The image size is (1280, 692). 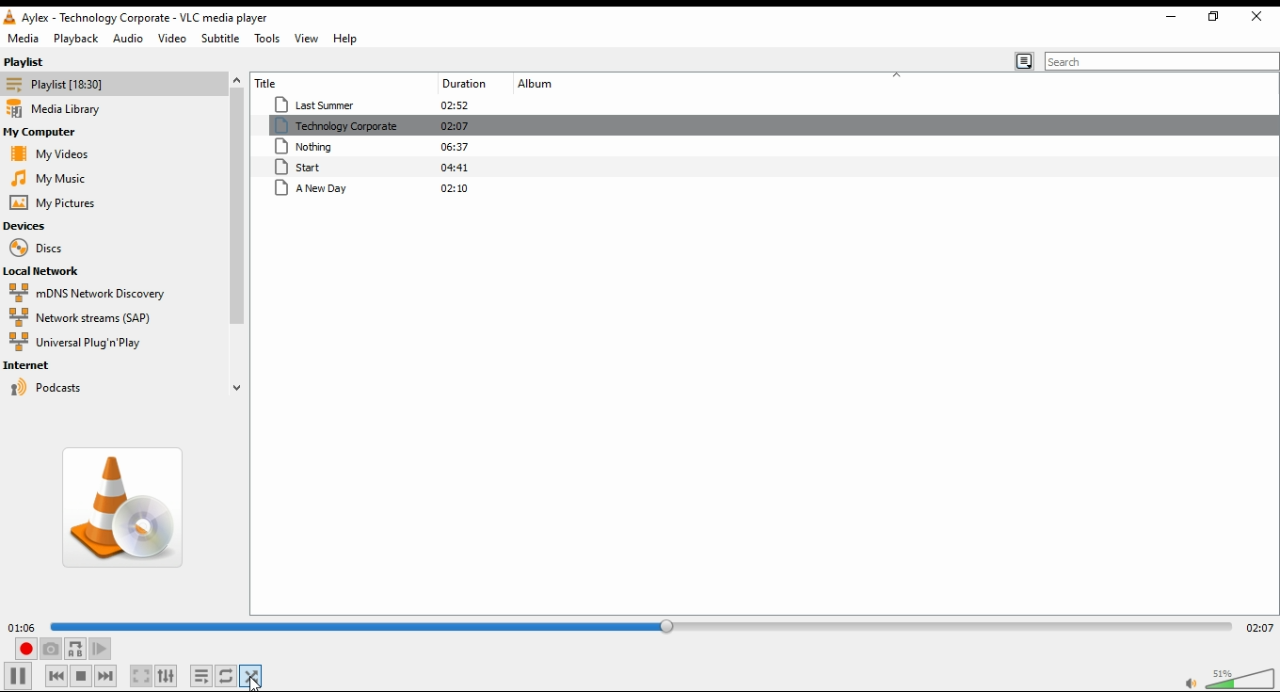 I want to click on playlist, so click(x=69, y=84).